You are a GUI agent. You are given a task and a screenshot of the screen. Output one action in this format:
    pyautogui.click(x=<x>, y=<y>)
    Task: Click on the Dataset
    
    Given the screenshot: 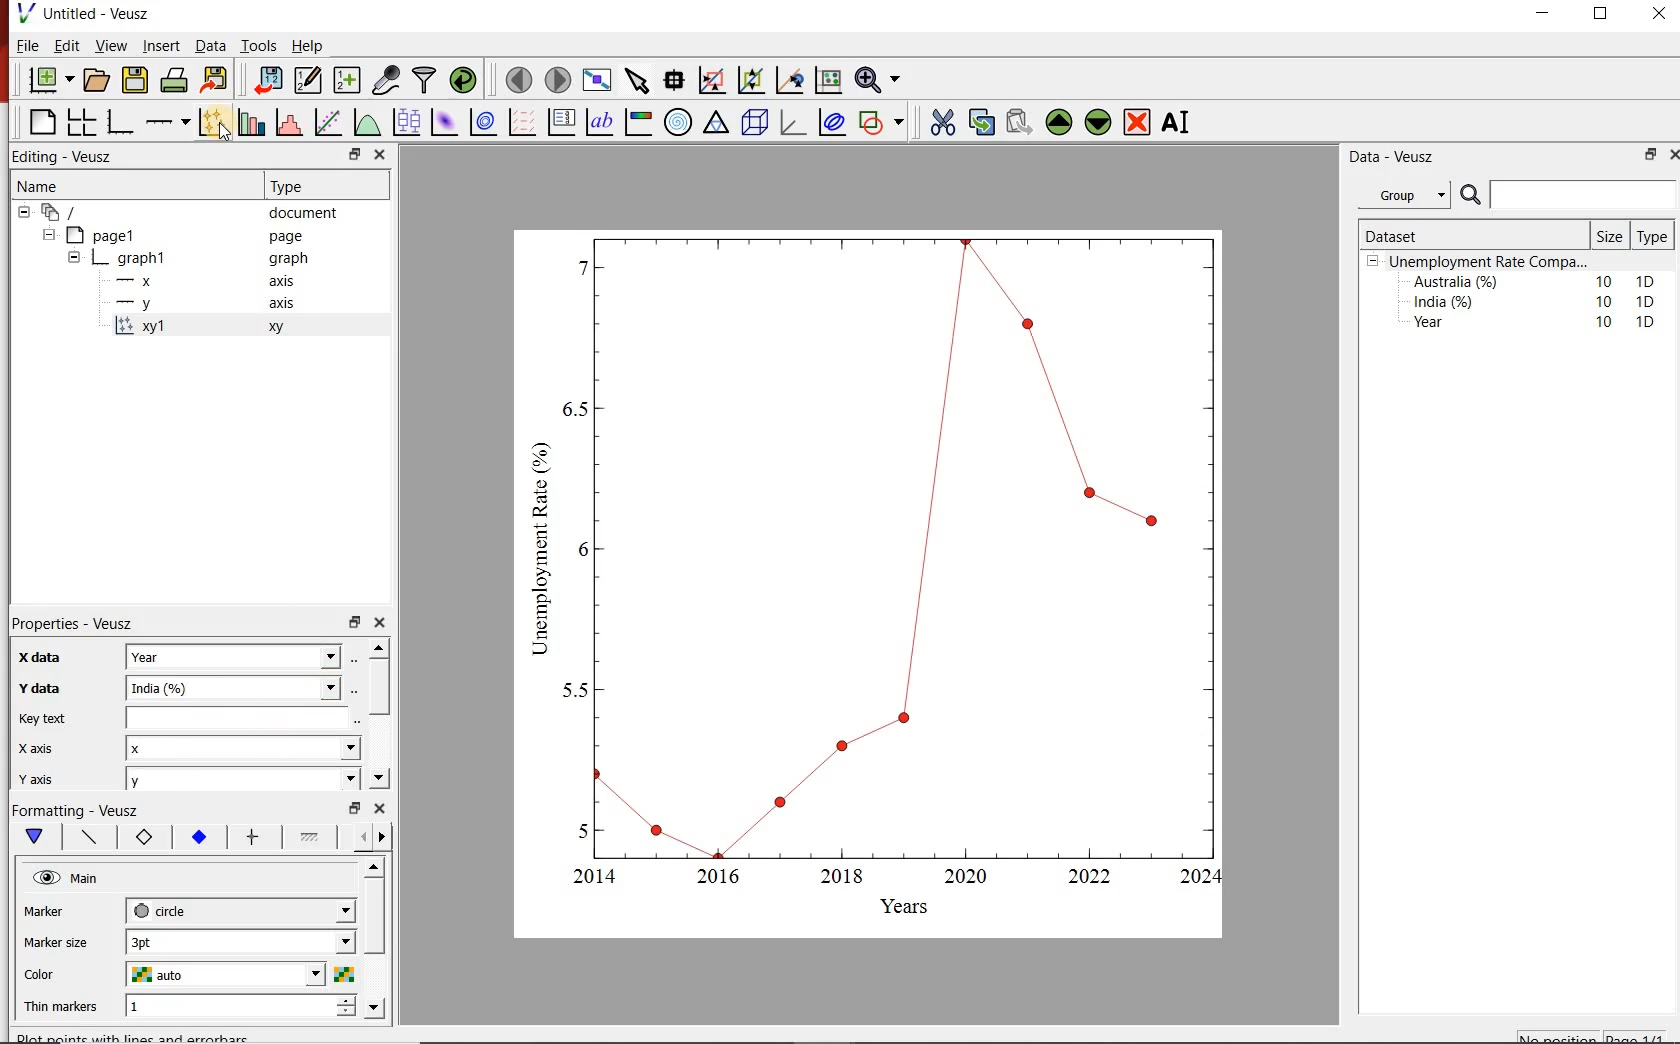 What is the action you would take?
    pyautogui.click(x=1438, y=236)
    